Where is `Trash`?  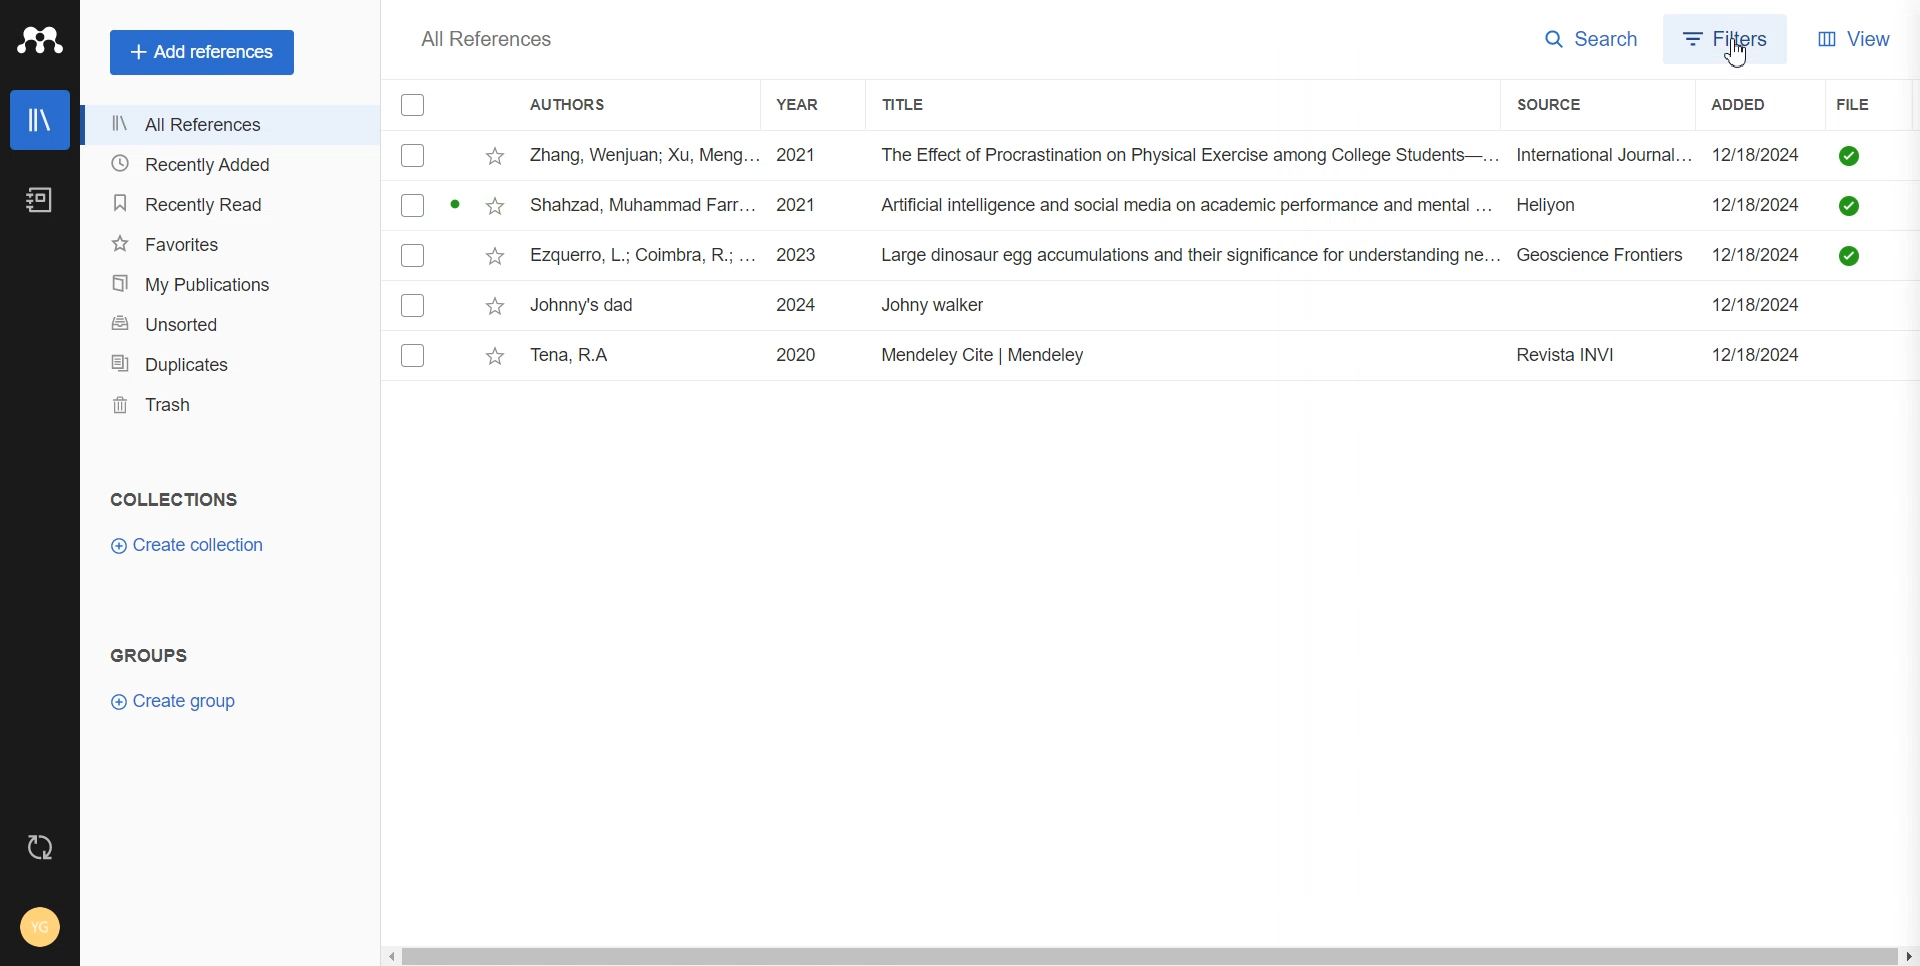 Trash is located at coordinates (226, 405).